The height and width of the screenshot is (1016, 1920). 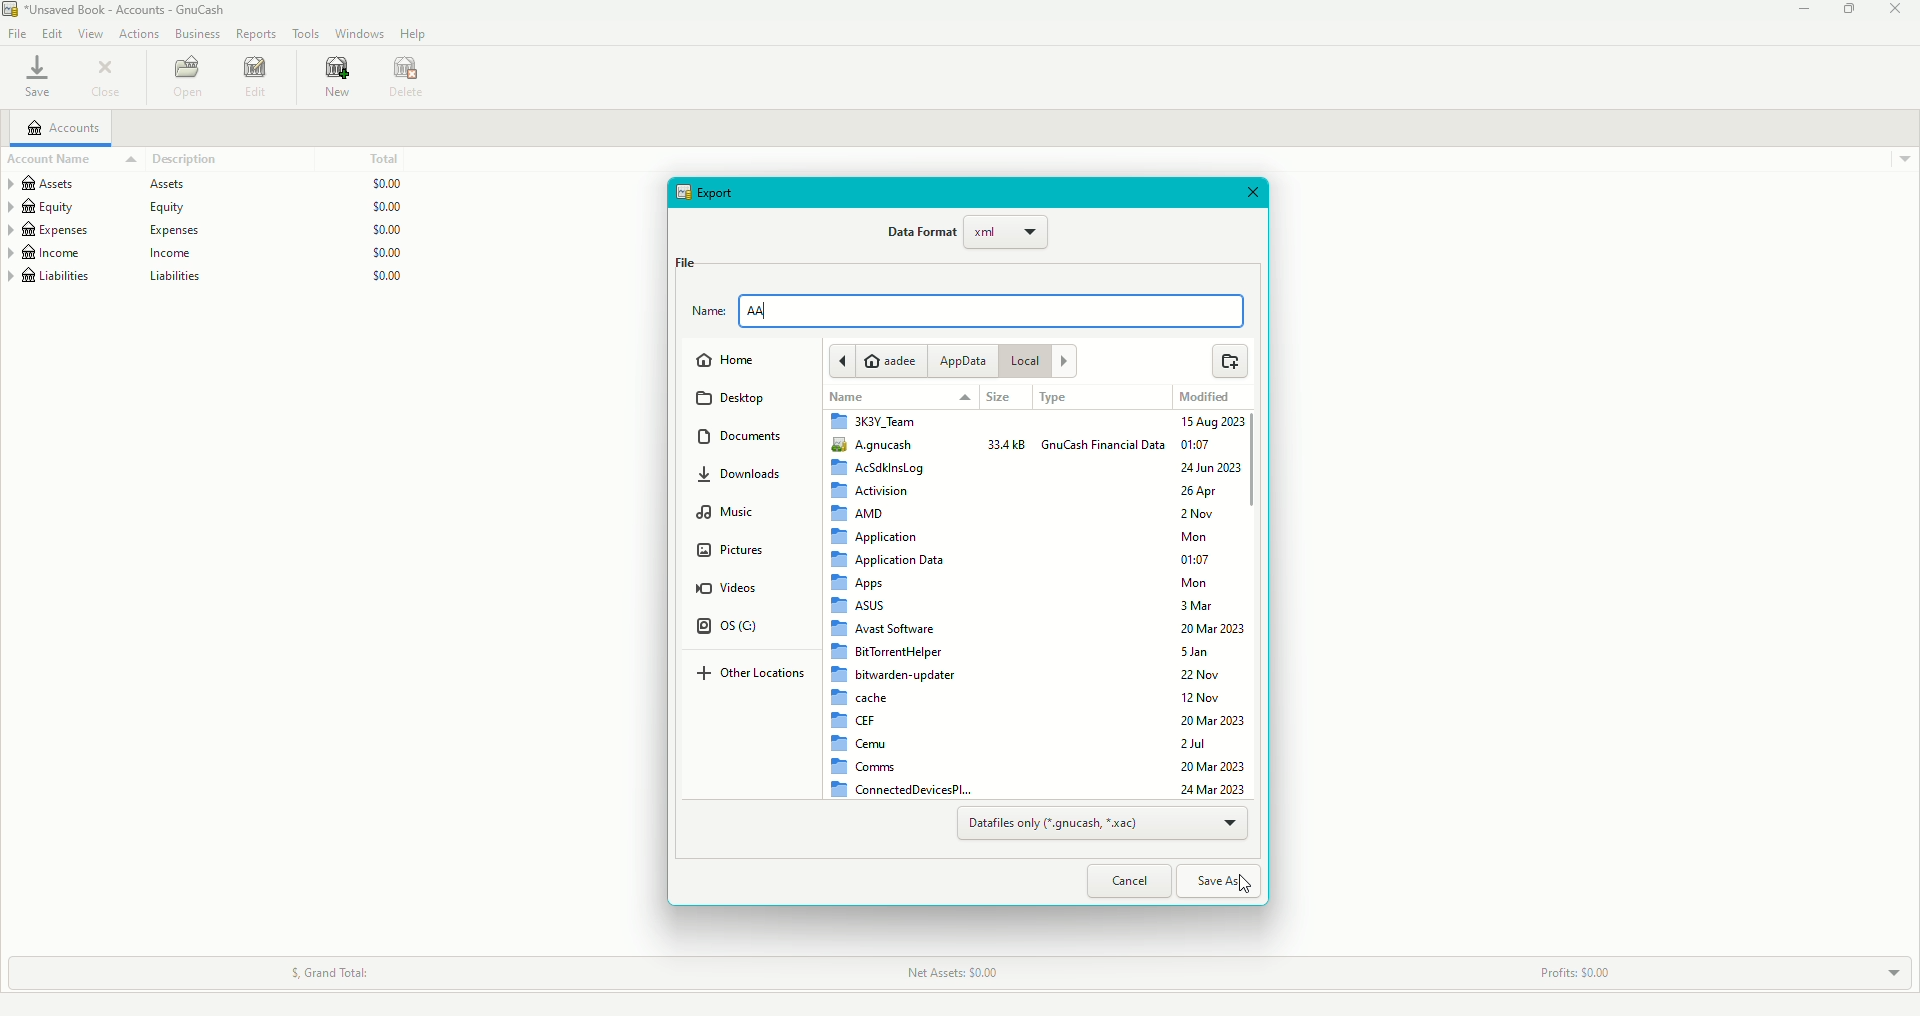 I want to click on 33.4 KB, so click(x=1007, y=444).